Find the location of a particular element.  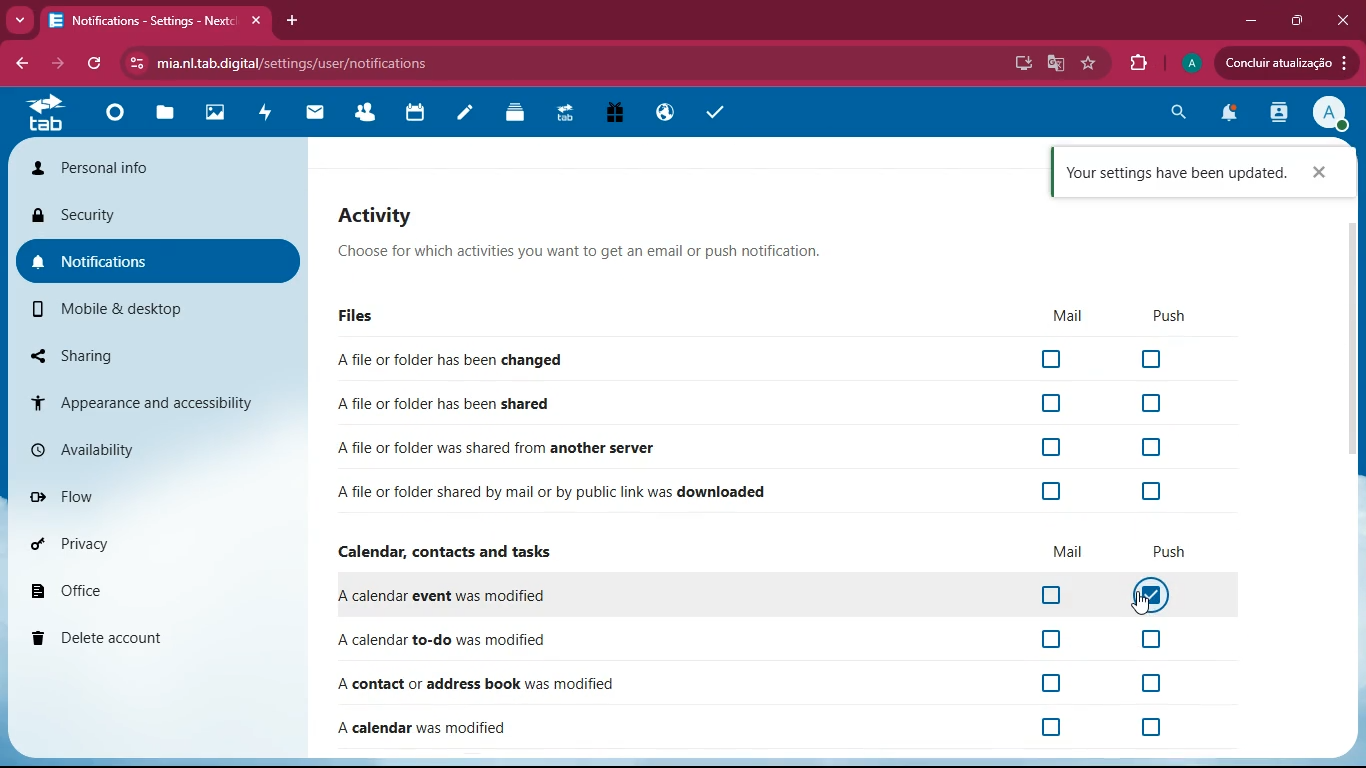

checkbox is located at coordinates (1152, 359).